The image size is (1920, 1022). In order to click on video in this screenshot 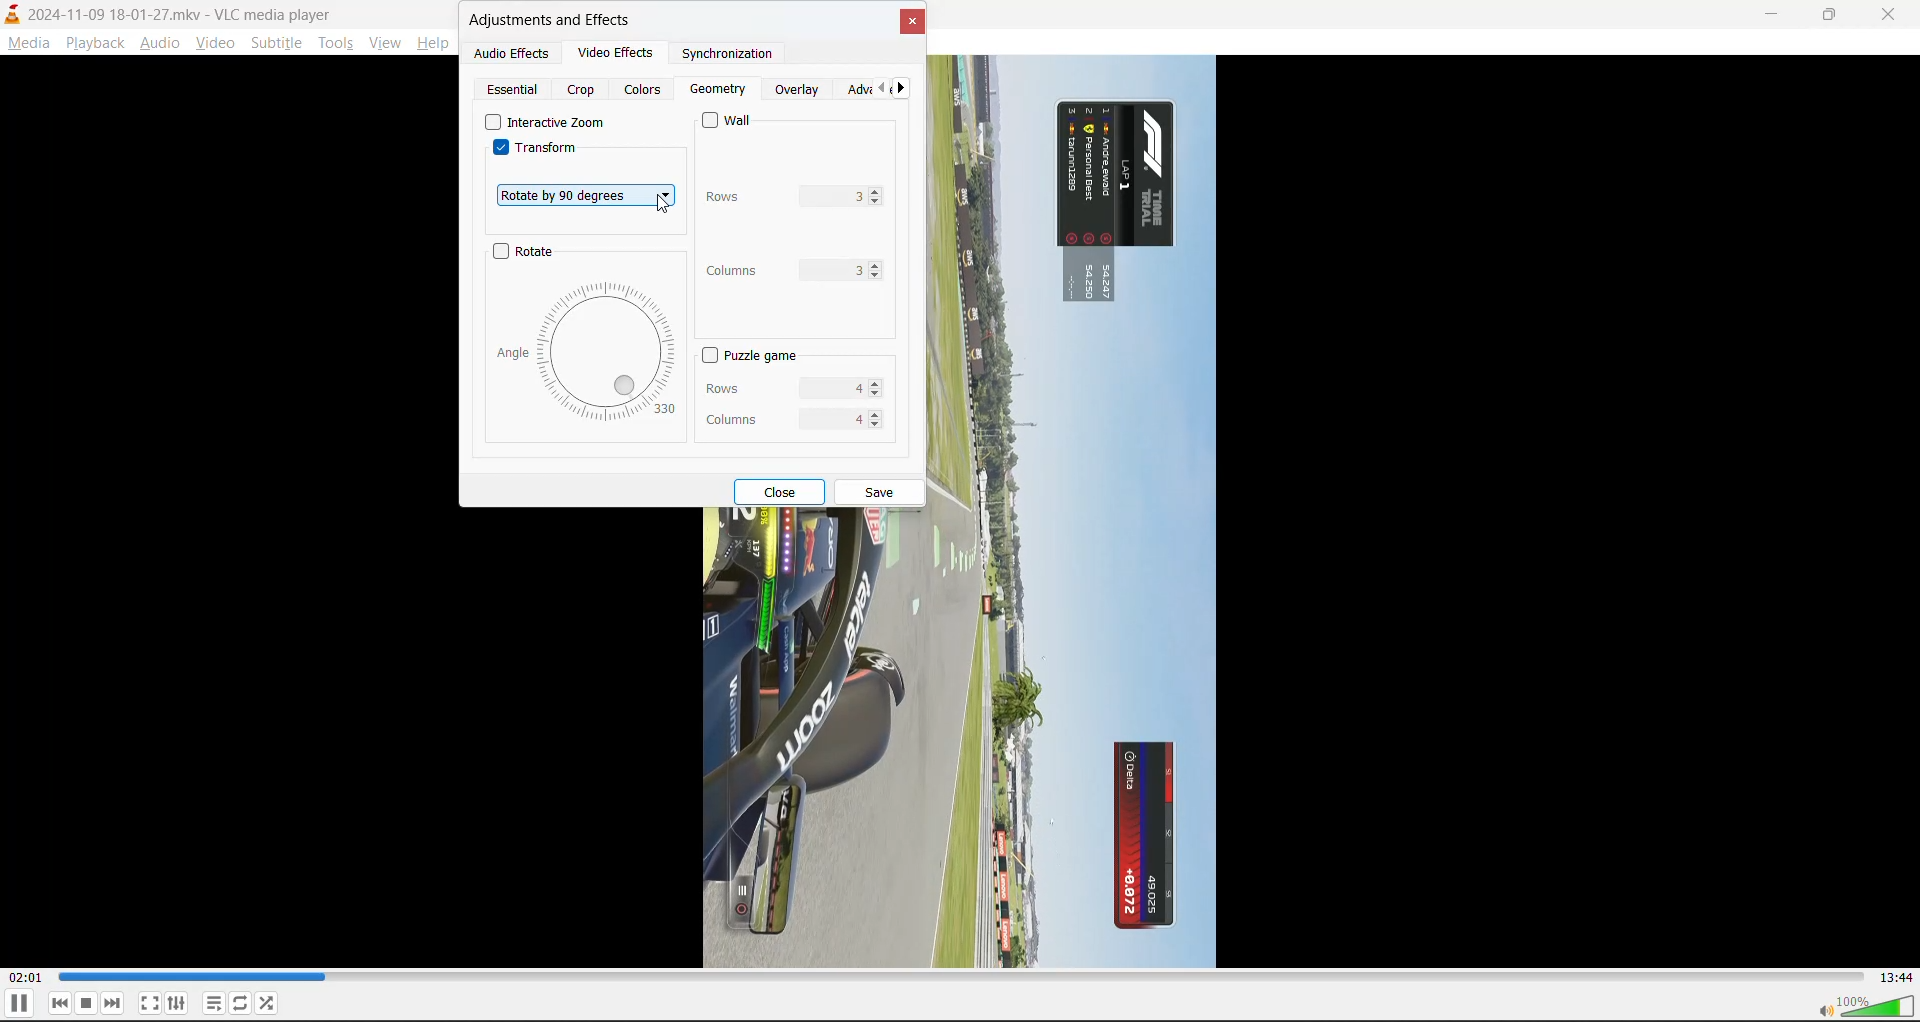, I will do `click(215, 47)`.